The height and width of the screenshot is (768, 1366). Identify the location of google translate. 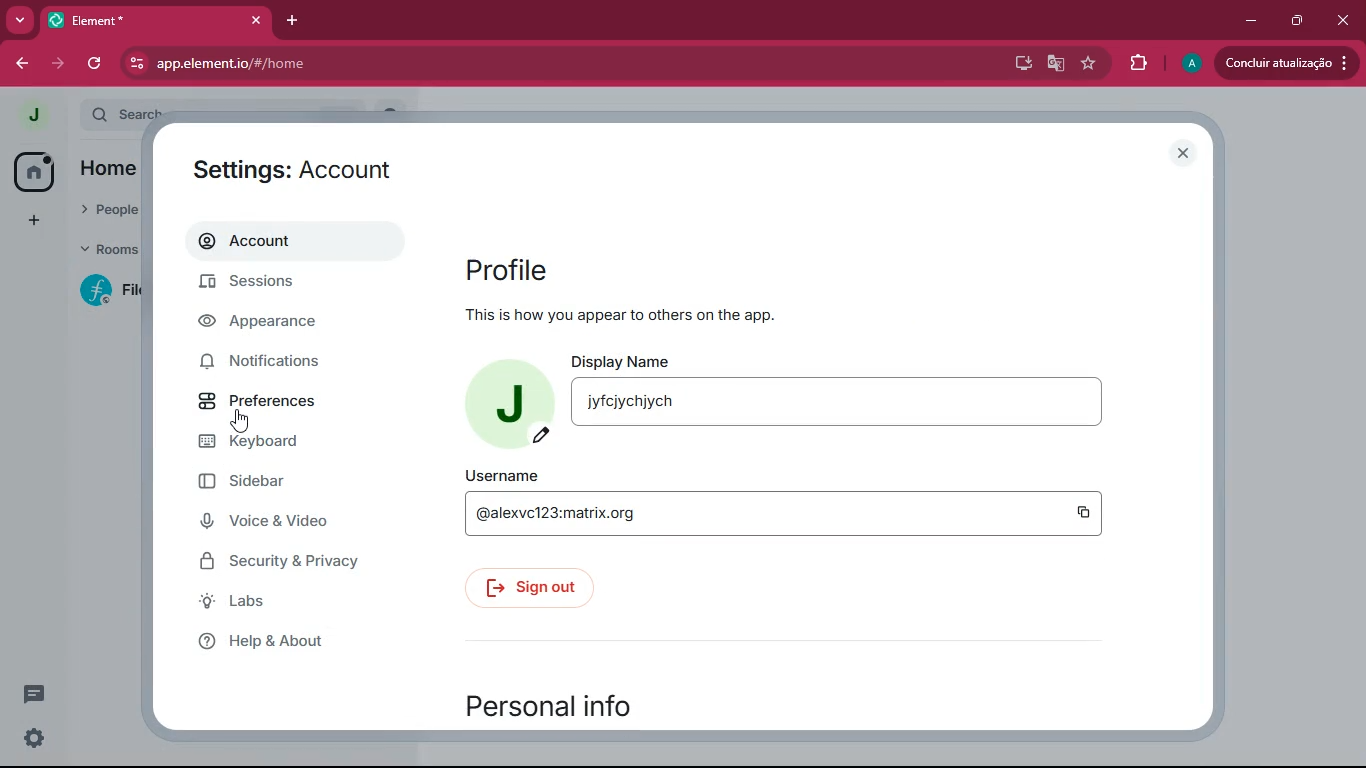
(1057, 65).